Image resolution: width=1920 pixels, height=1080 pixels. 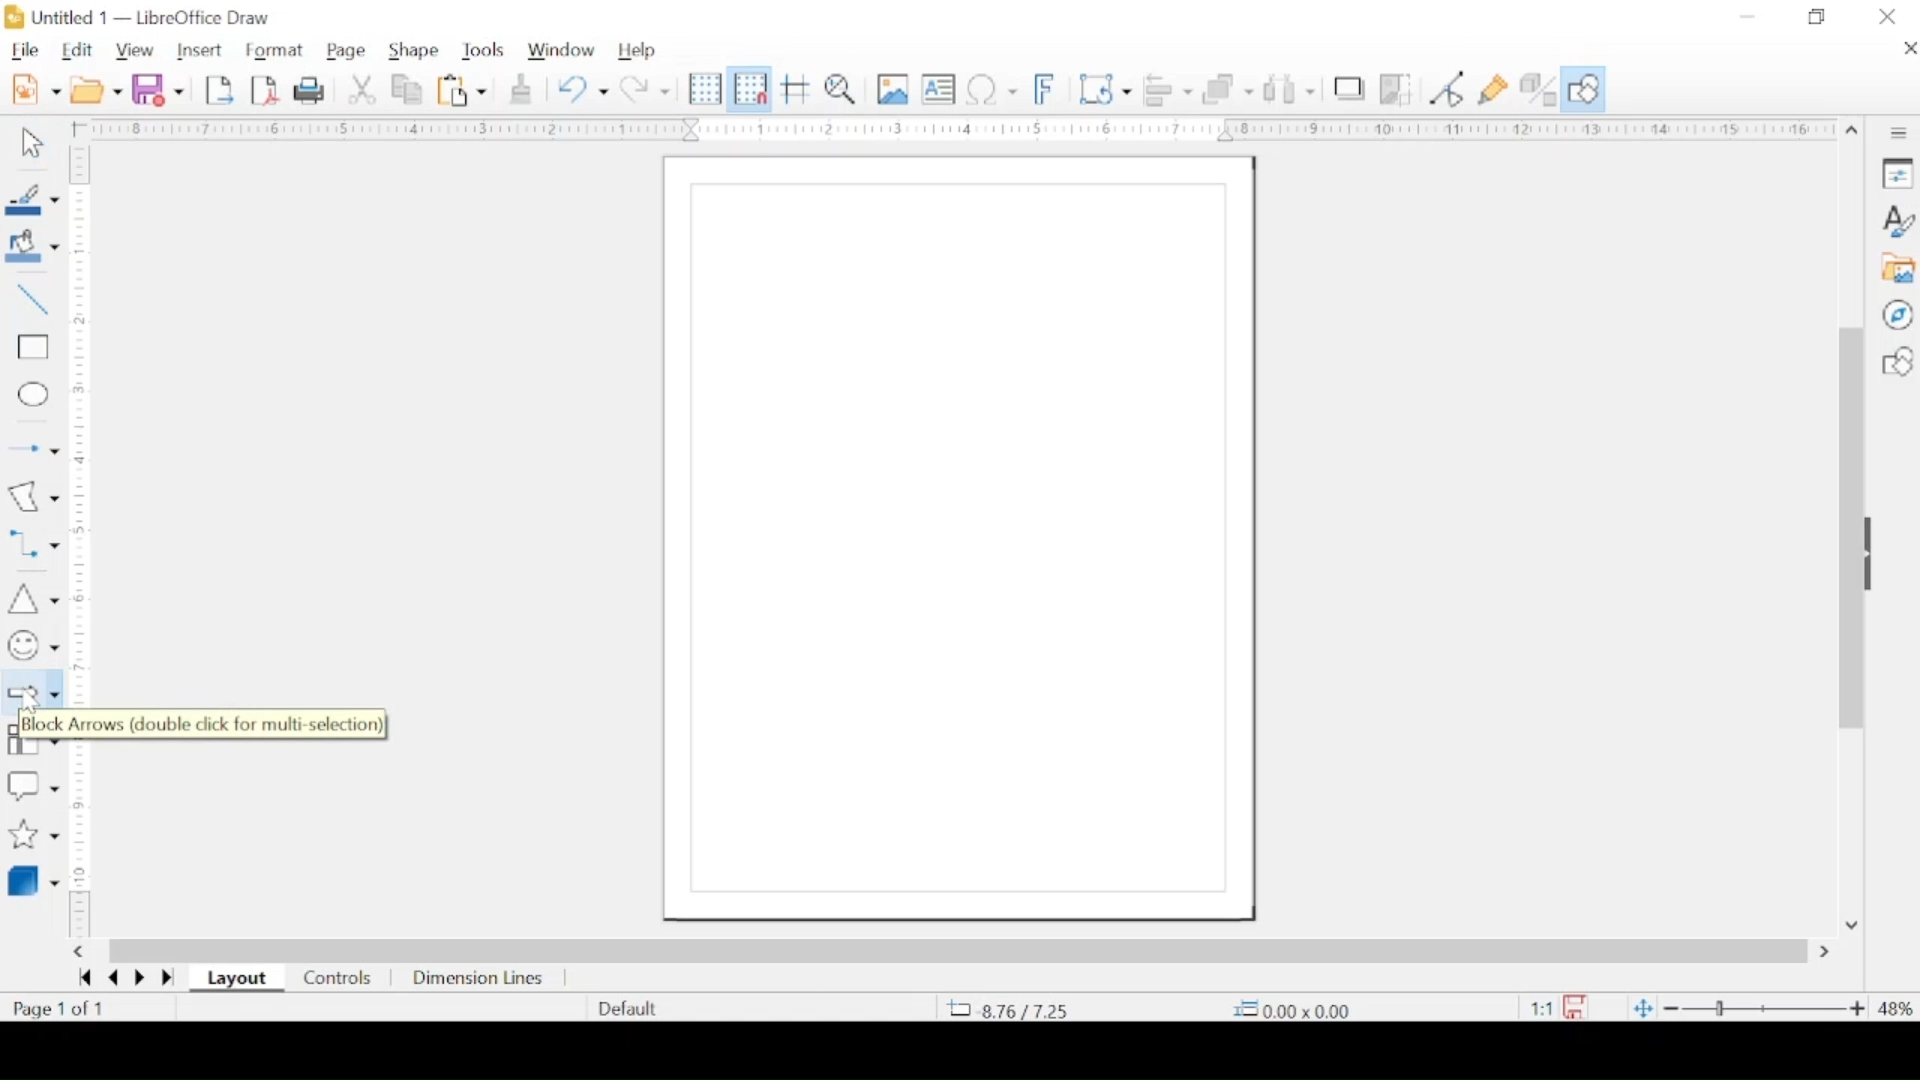 What do you see at coordinates (645, 88) in the screenshot?
I see `redo` at bounding box center [645, 88].